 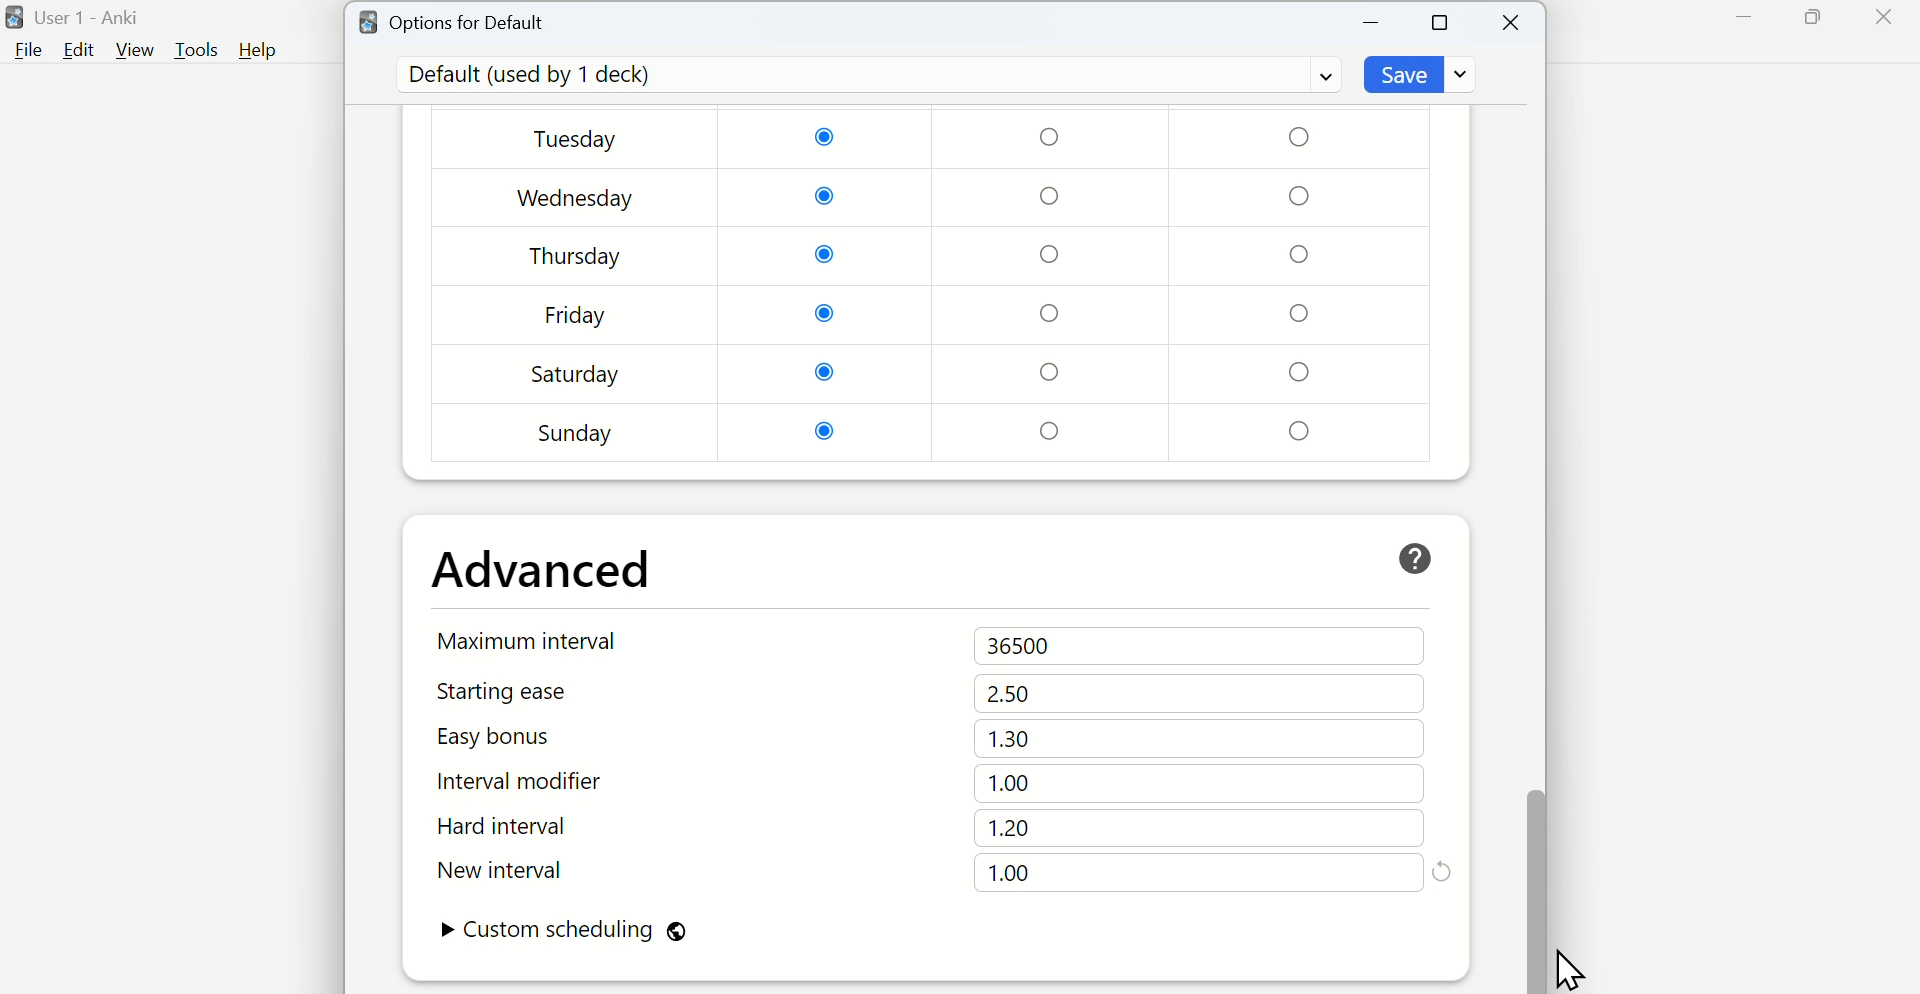 What do you see at coordinates (199, 50) in the screenshot?
I see `Tools` at bounding box center [199, 50].